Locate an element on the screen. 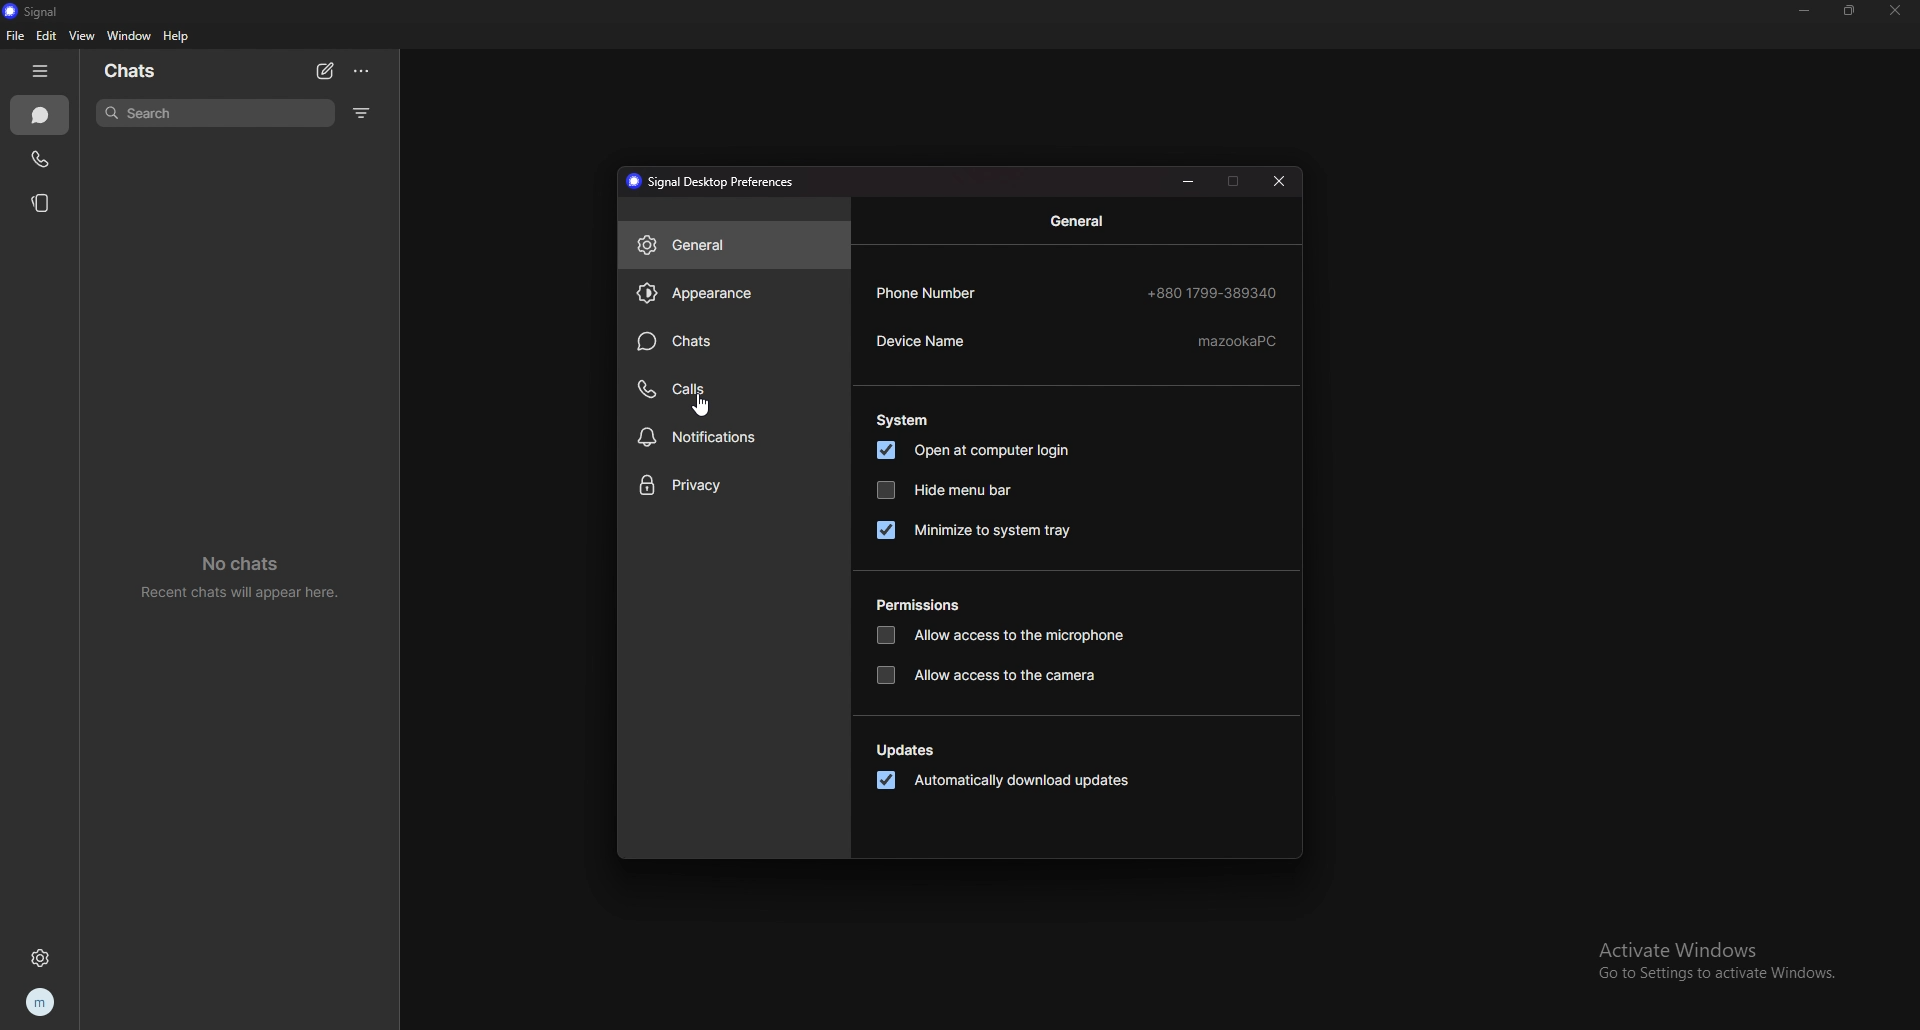 This screenshot has height=1030, width=1920. notifications is located at coordinates (736, 435).